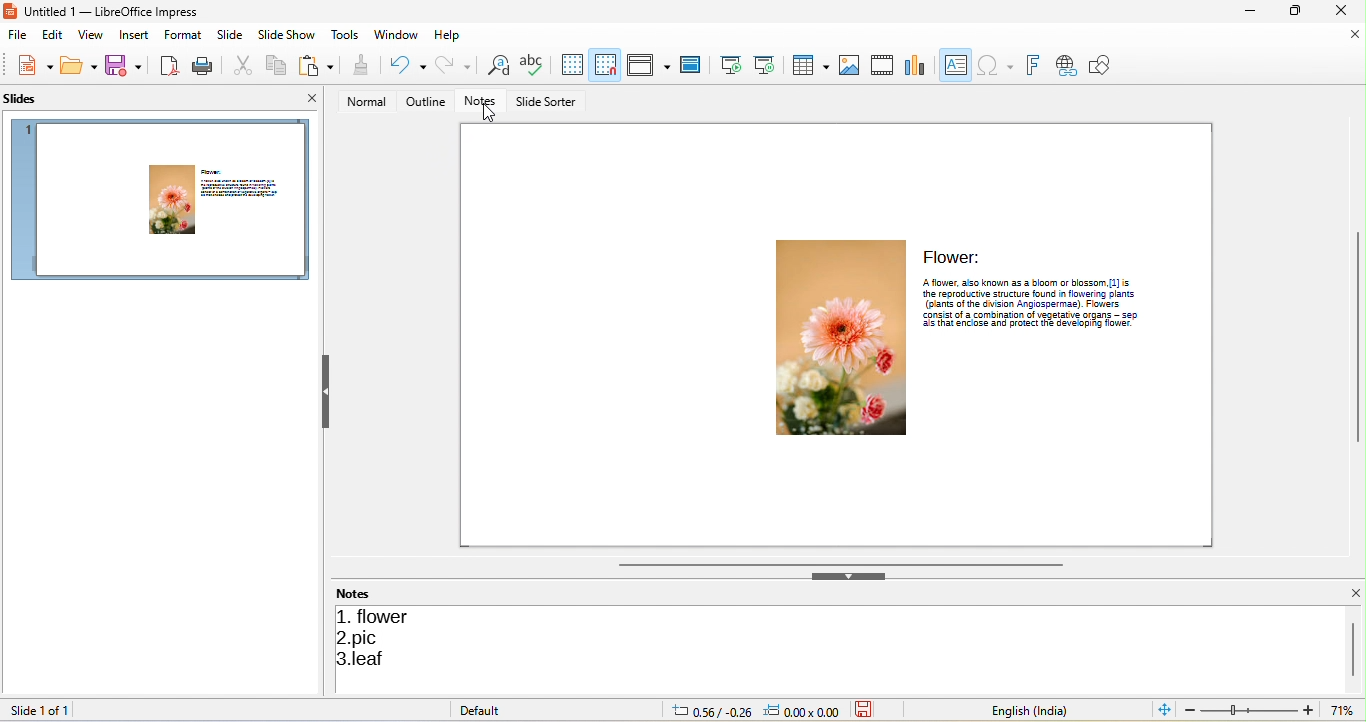 The width and height of the screenshot is (1366, 722). Describe the element at coordinates (15, 36) in the screenshot. I see `file` at that location.